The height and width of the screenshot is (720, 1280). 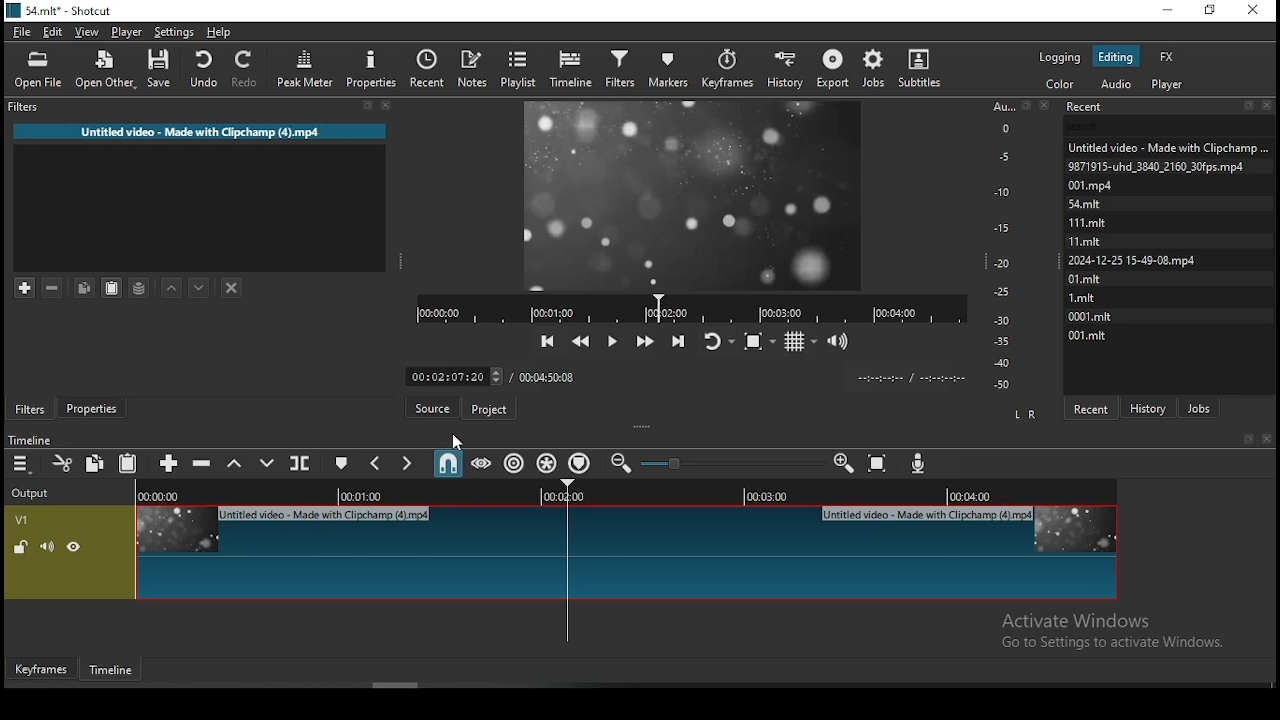 I want to click on player, so click(x=127, y=33).